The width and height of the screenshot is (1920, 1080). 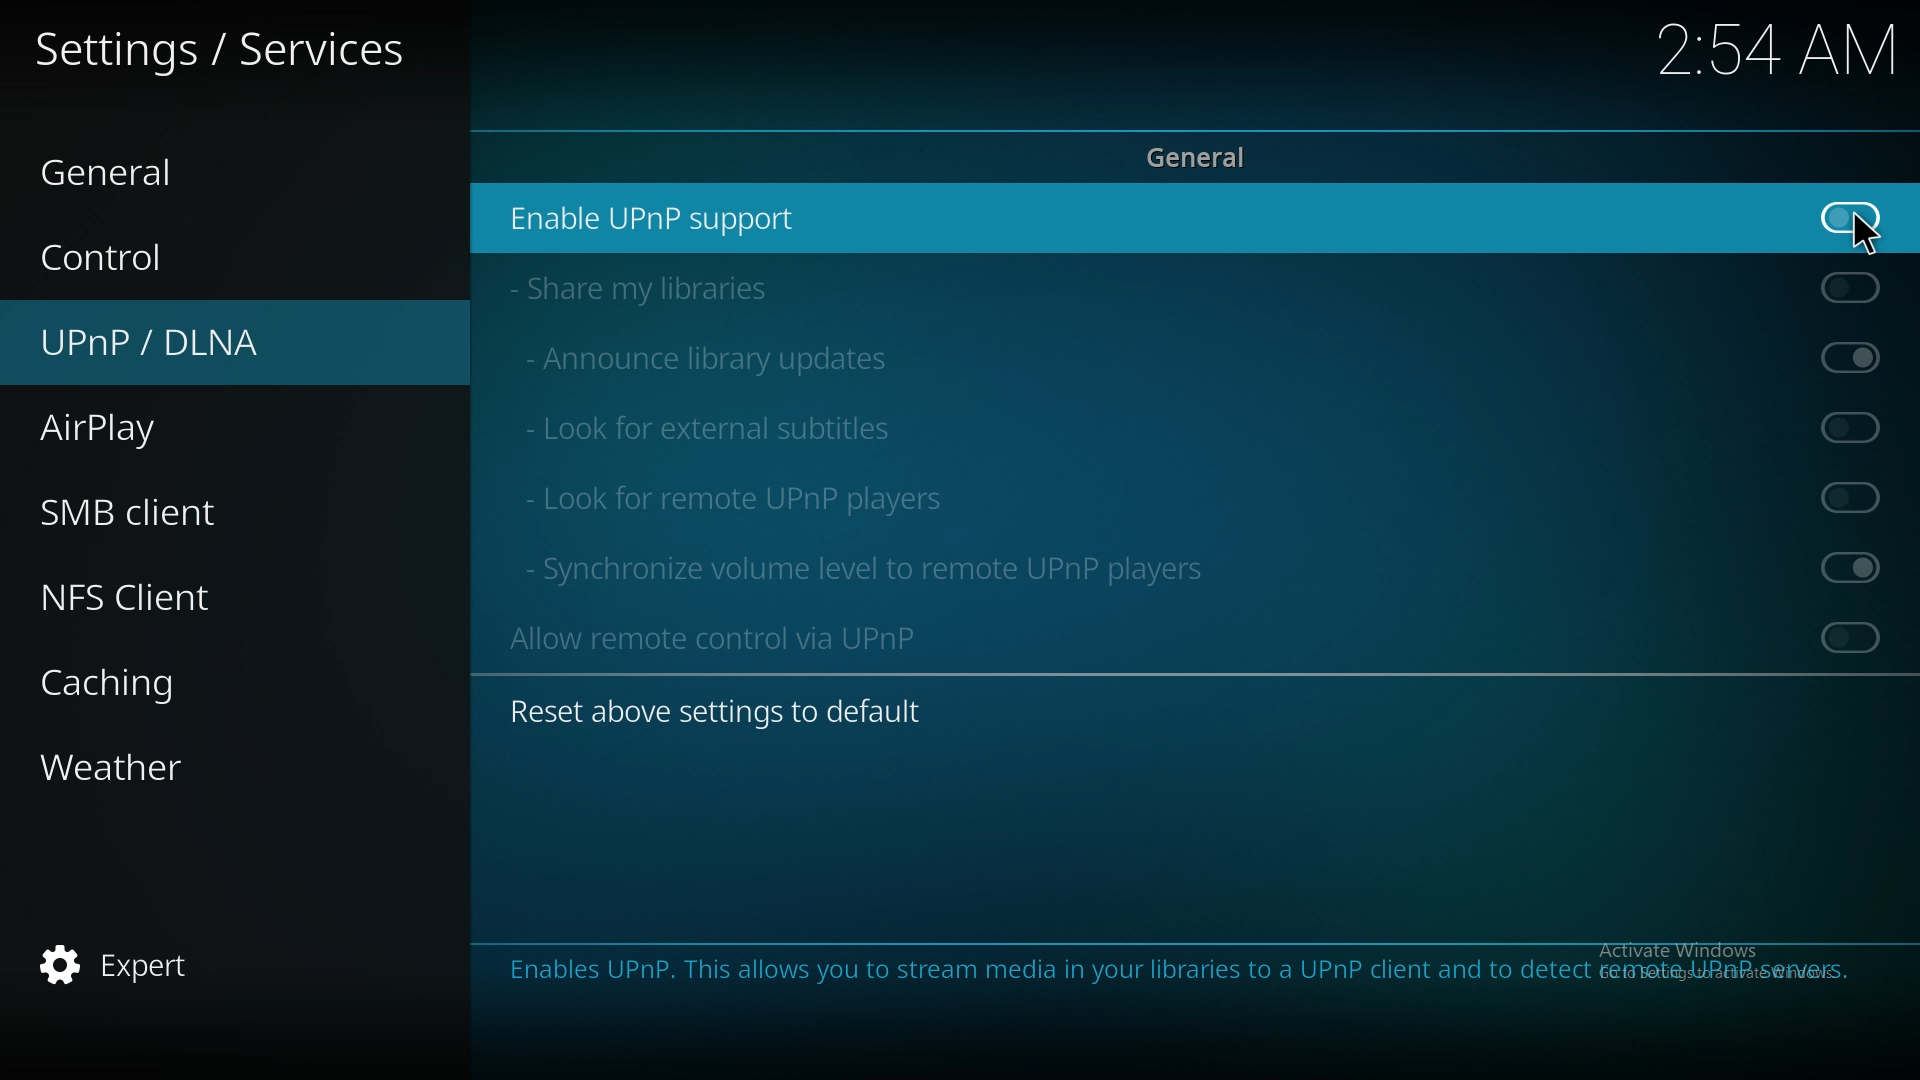 I want to click on general, so click(x=1207, y=160).